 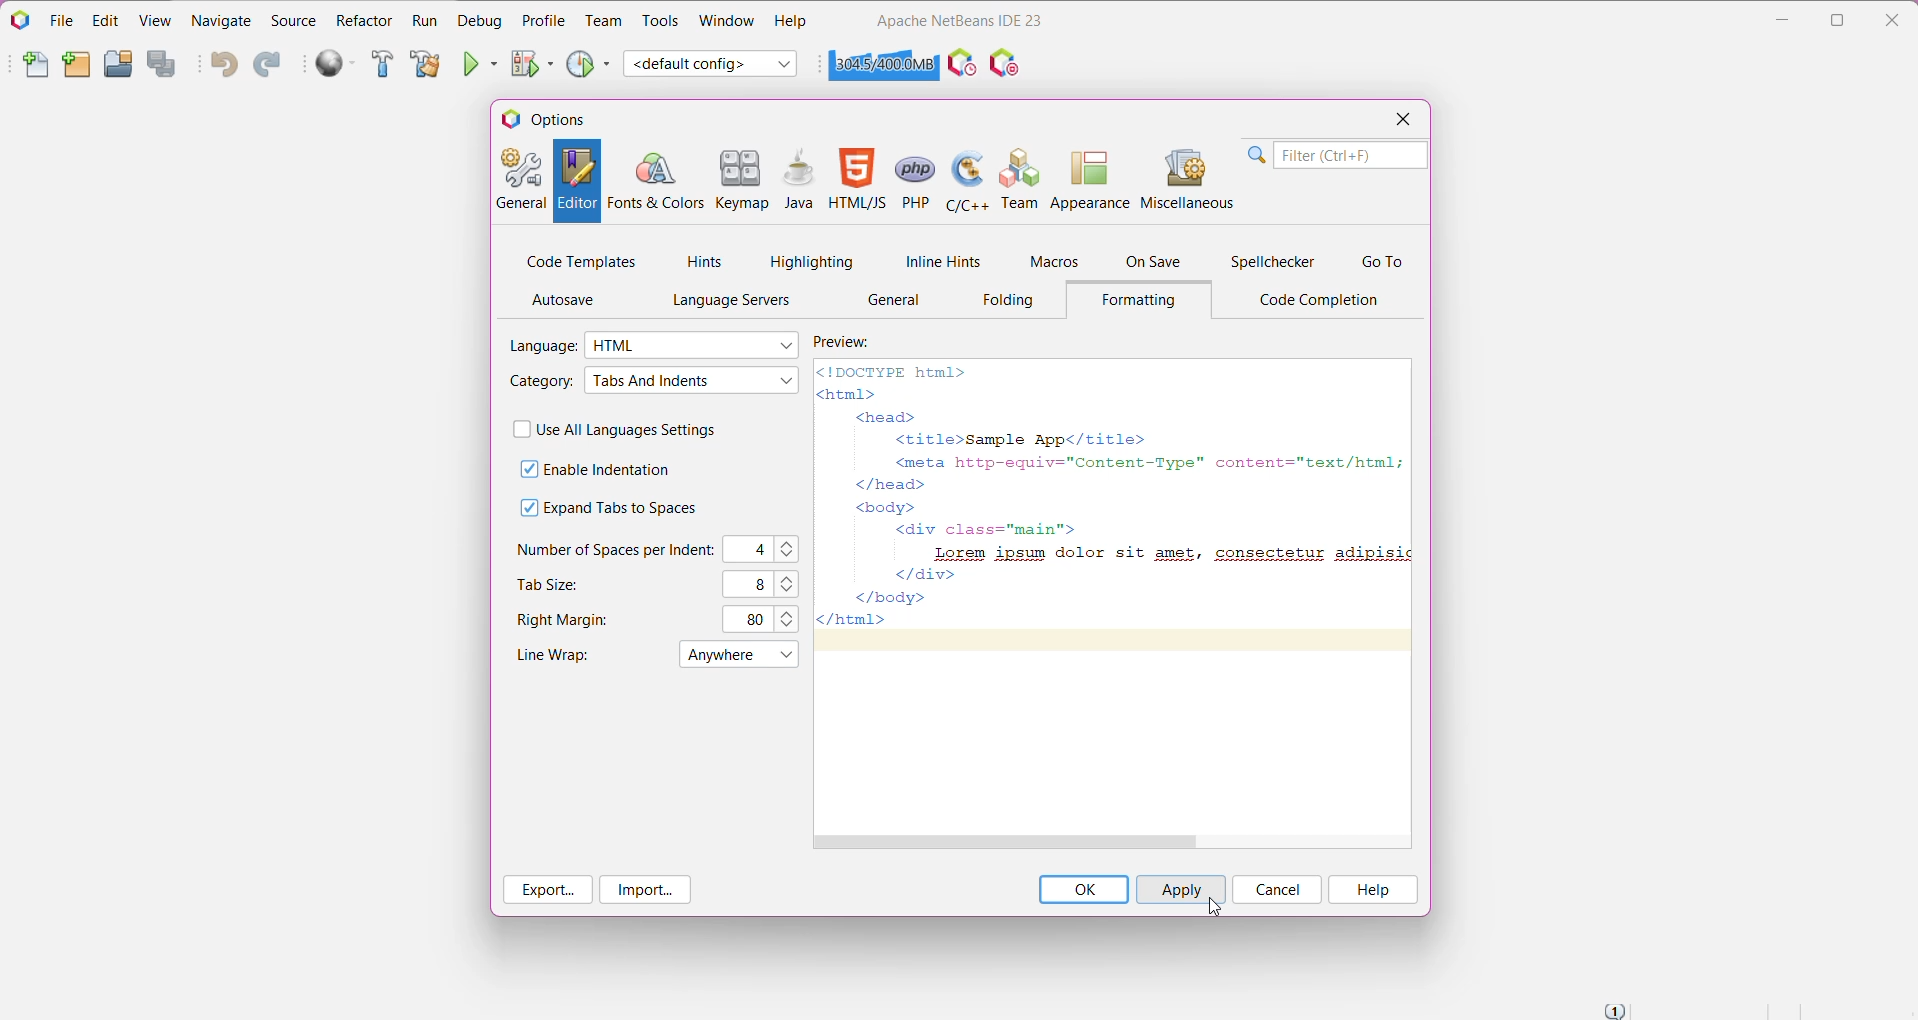 I want to click on General, so click(x=521, y=181).